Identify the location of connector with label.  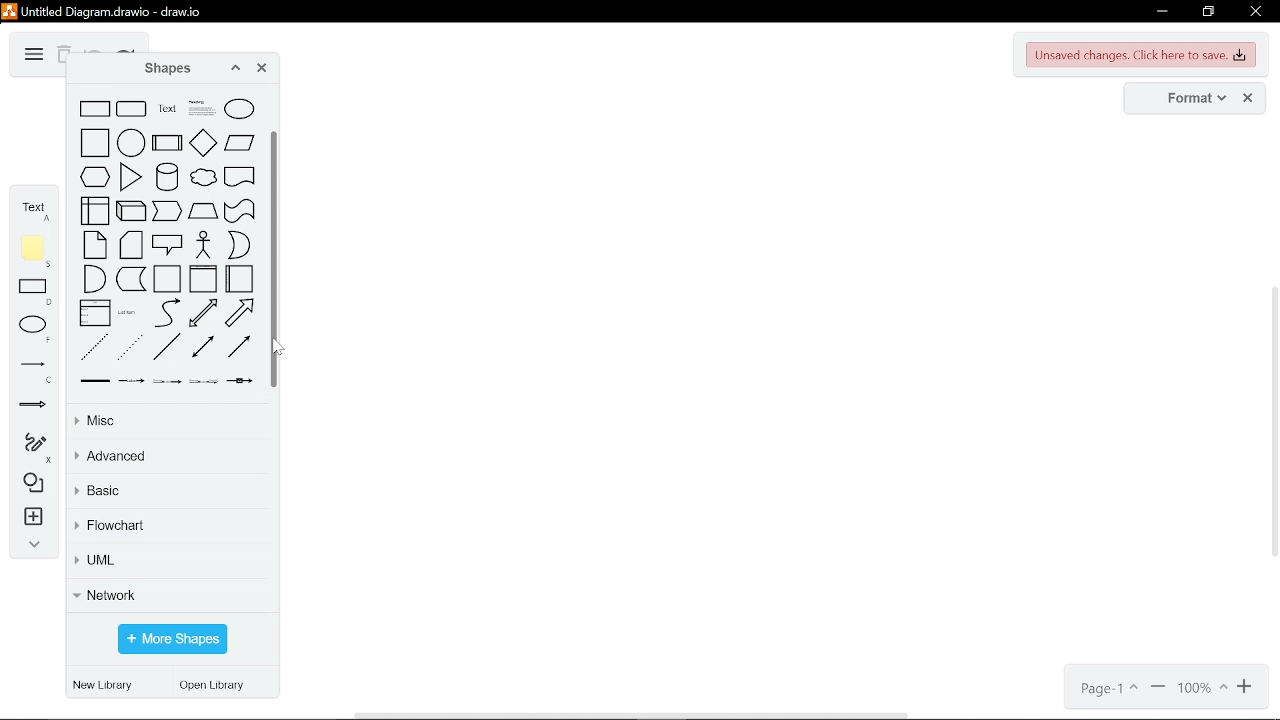
(131, 382).